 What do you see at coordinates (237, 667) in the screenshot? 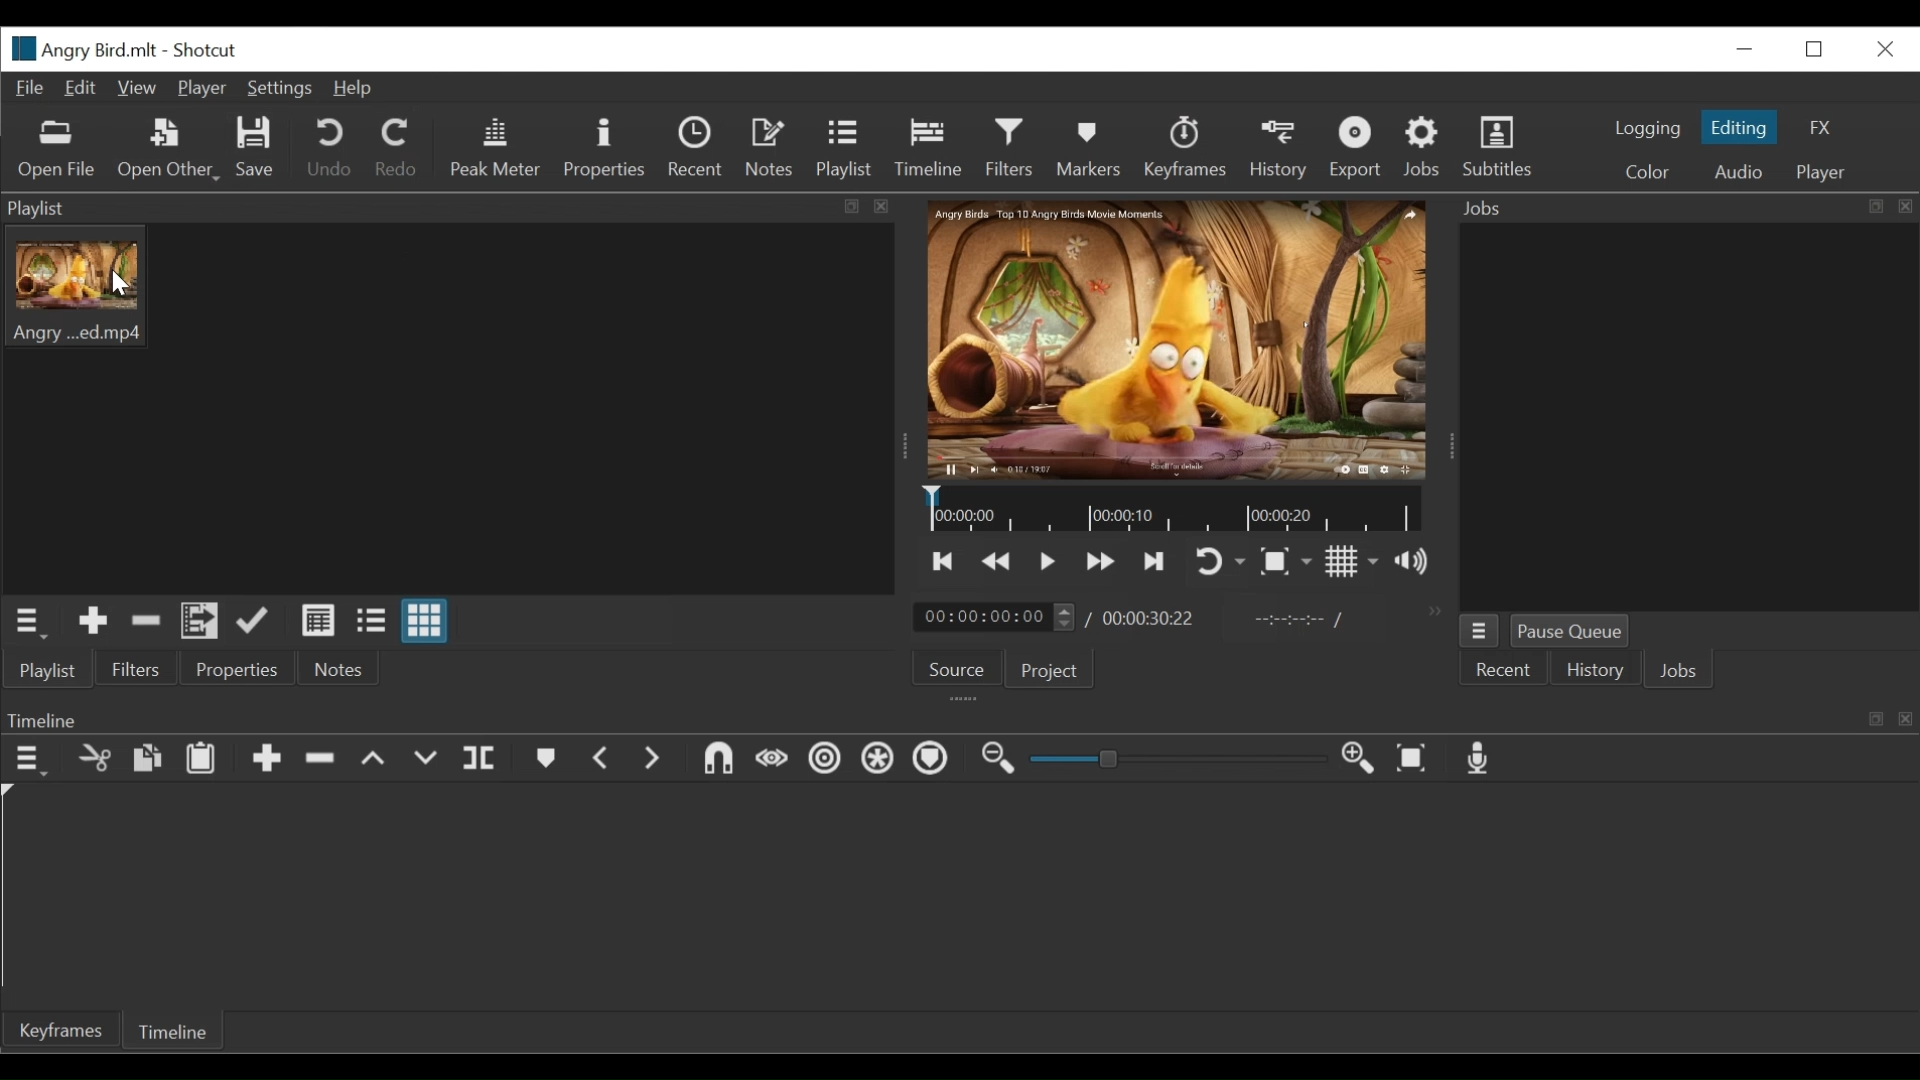
I see `Properties` at bounding box center [237, 667].